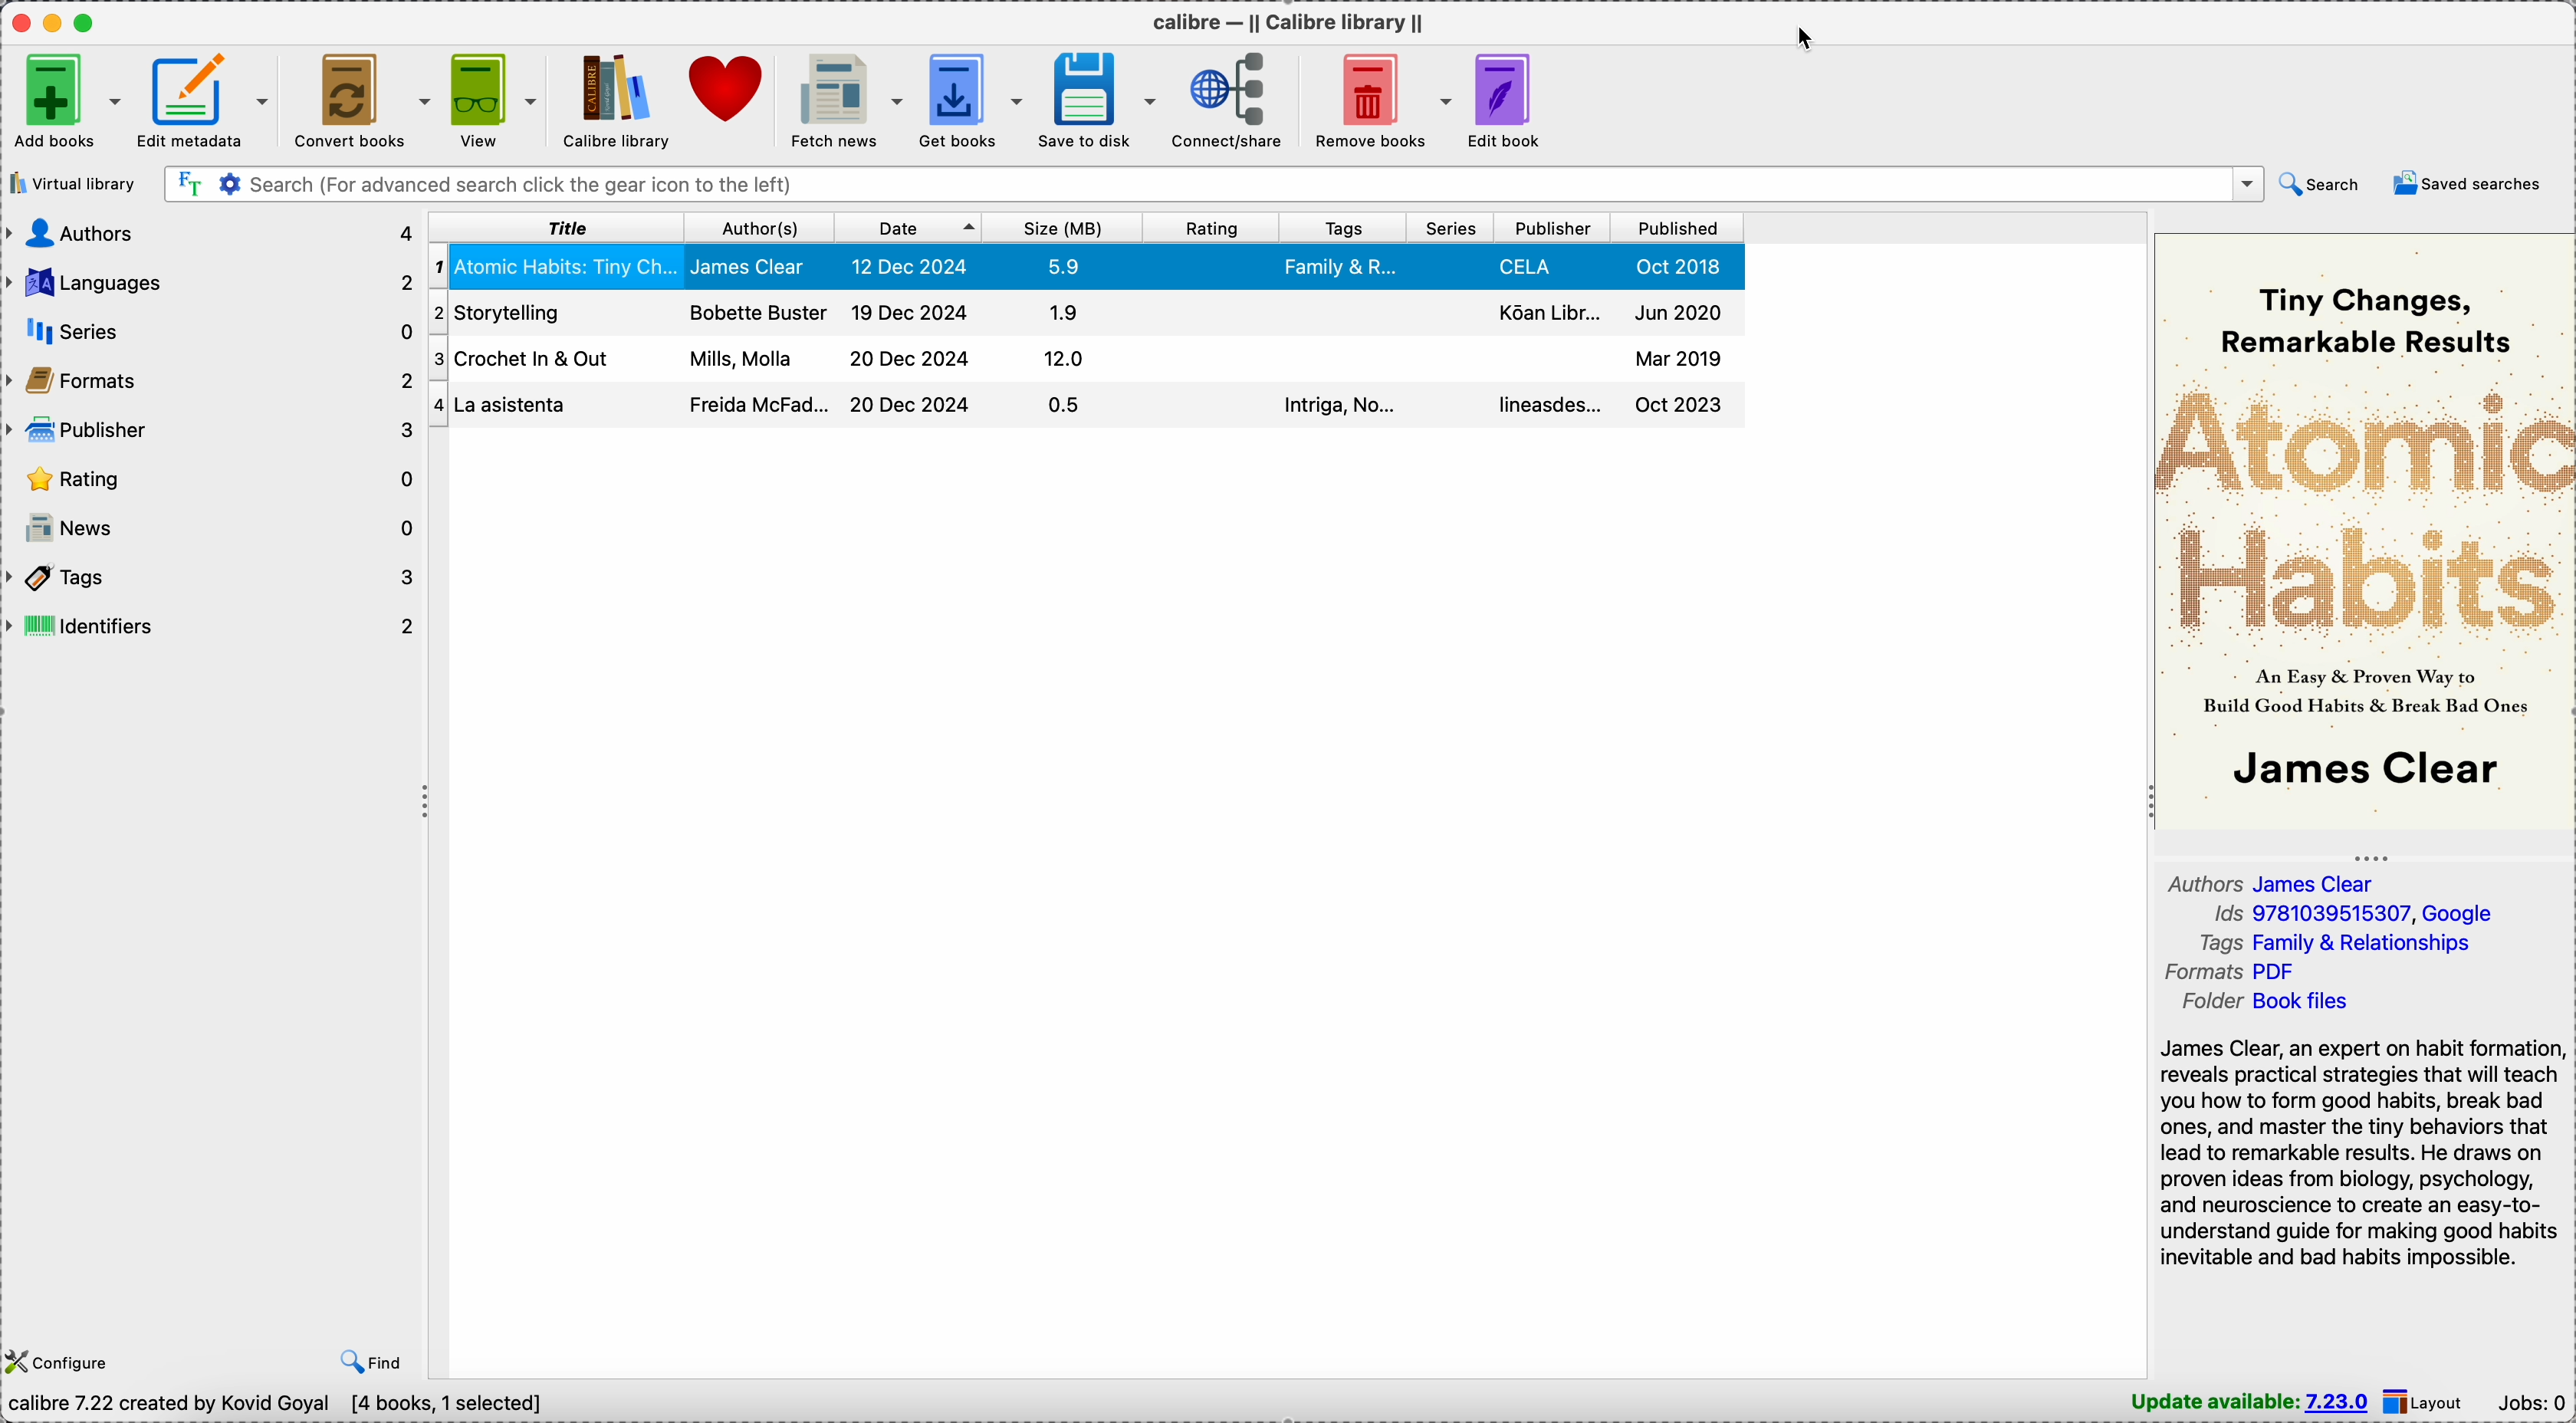 The width and height of the screenshot is (2576, 1423). What do you see at coordinates (1088, 311) in the screenshot?
I see `Crochet In & Out book details` at bounding box center [1088, 311].